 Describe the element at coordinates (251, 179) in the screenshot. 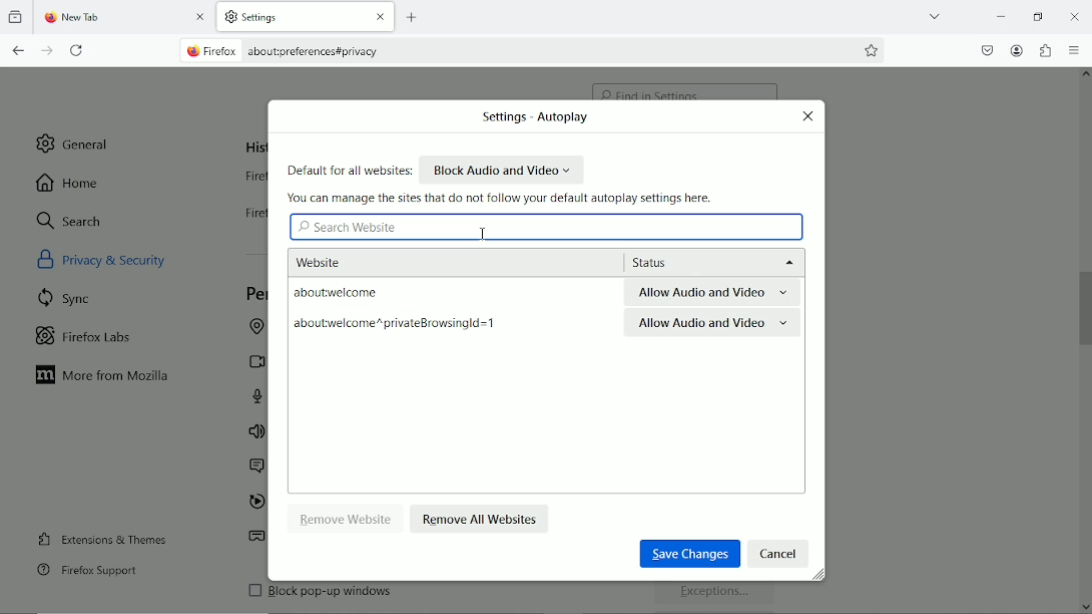

I see `firefox will` at that location.